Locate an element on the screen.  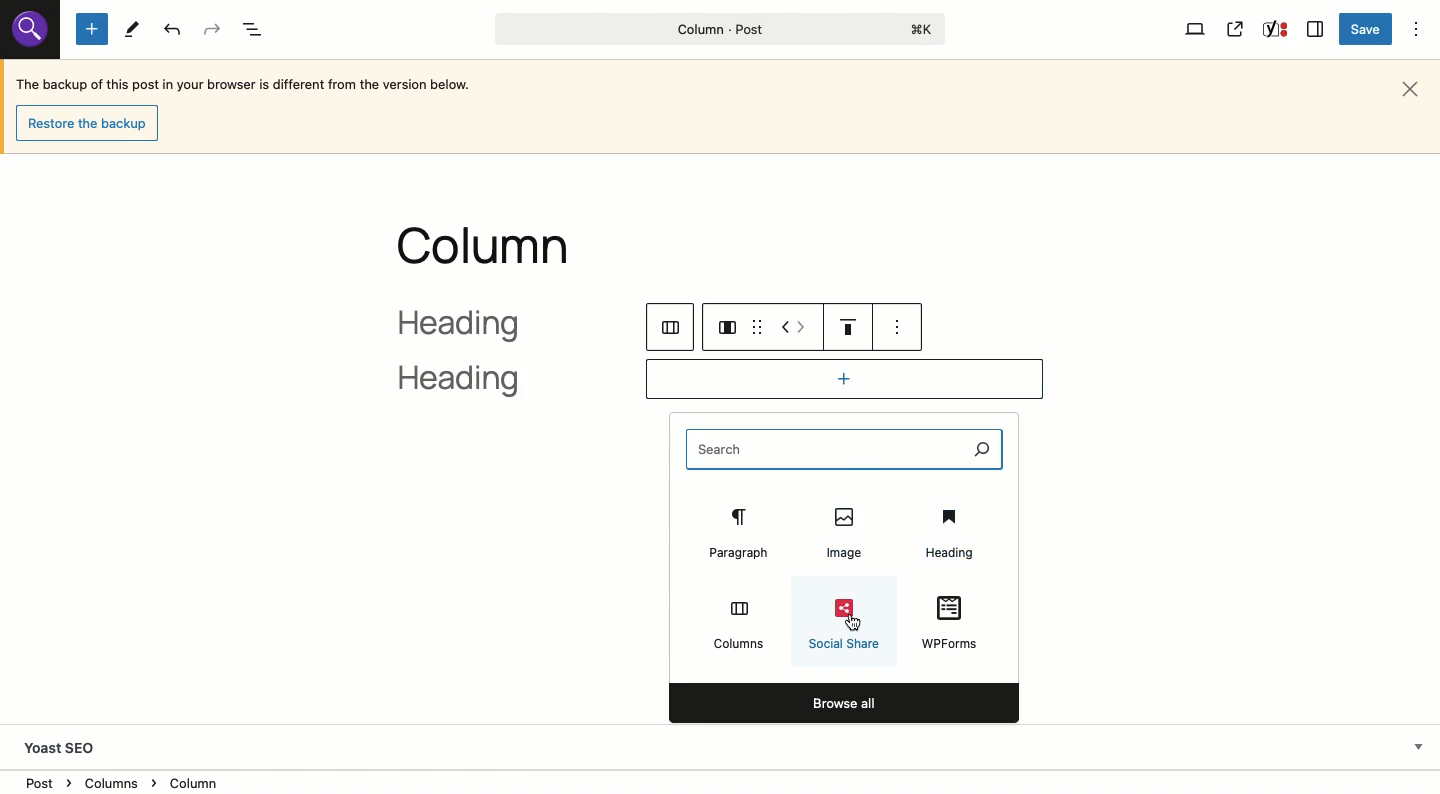
View is located at coordinates (1196, 28).